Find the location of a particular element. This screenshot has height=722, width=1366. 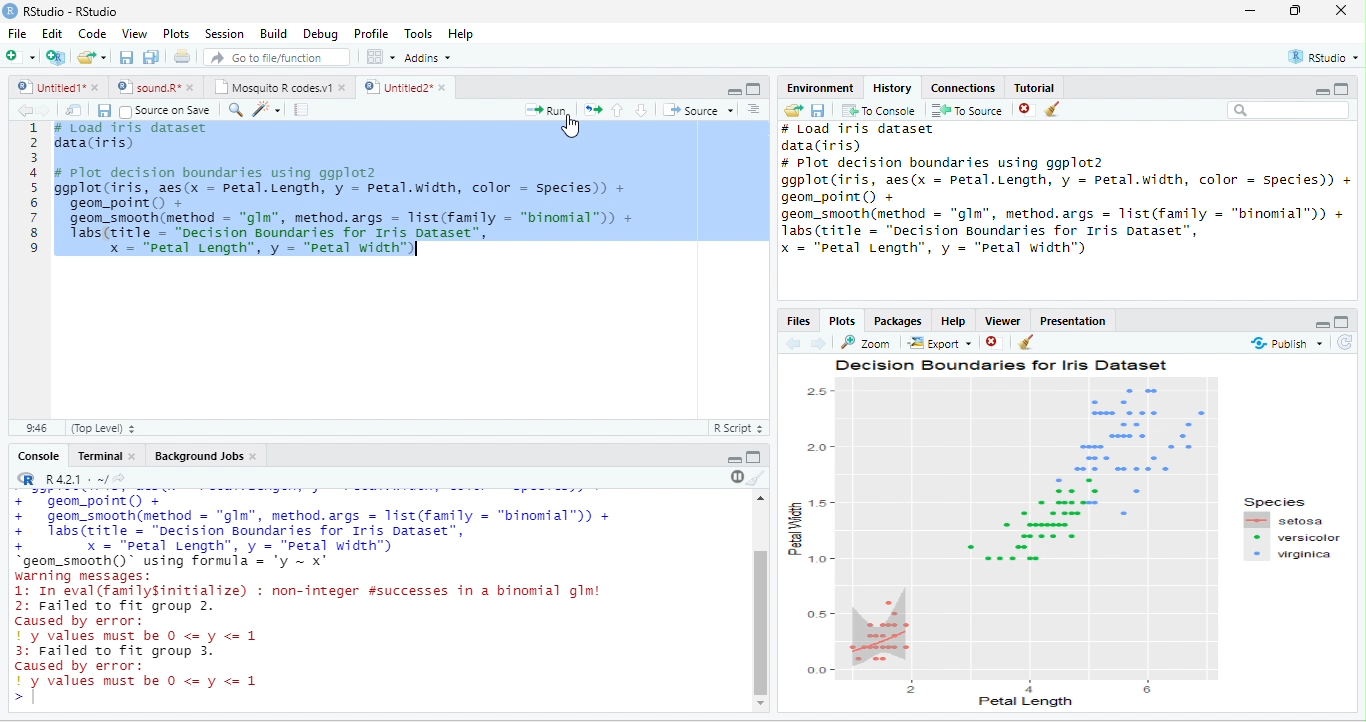

File is located at coordinates (17, 33).